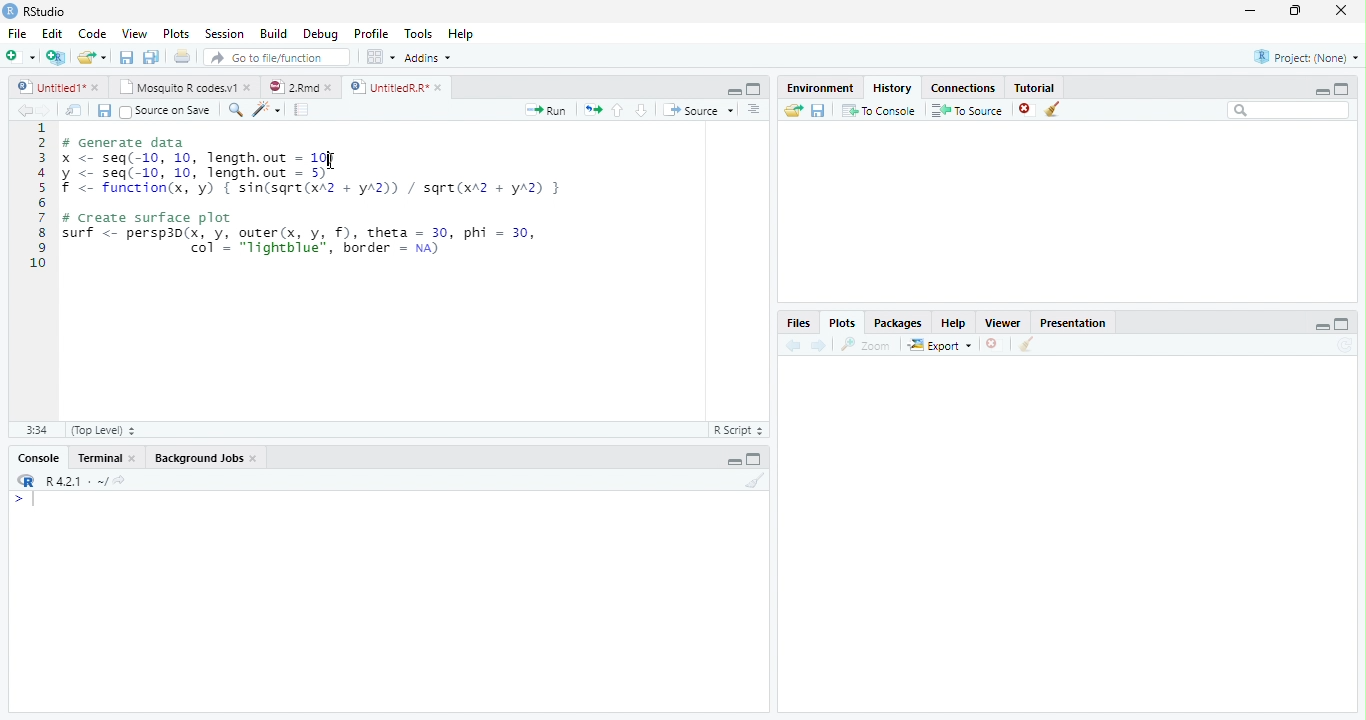  I want to click on close, so click(1341, 10).